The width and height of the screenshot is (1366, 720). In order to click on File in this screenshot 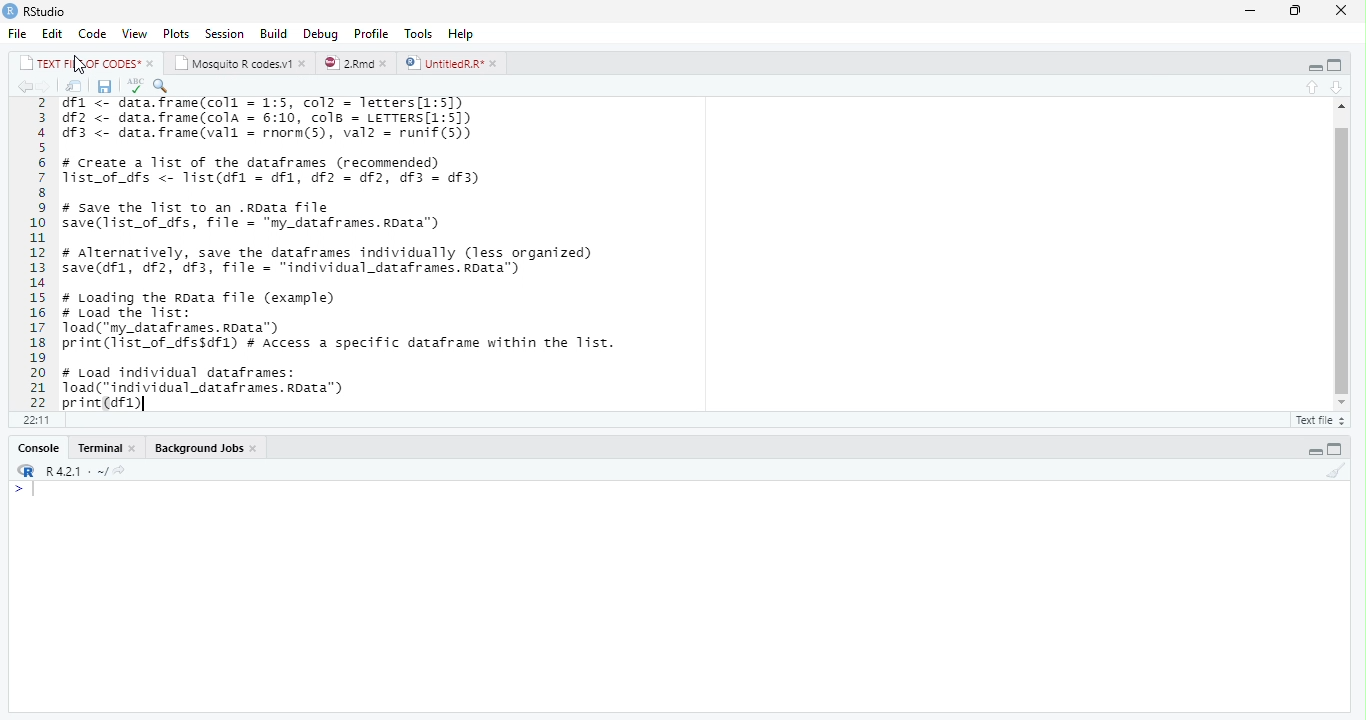, I will do `click(19, 33)`.